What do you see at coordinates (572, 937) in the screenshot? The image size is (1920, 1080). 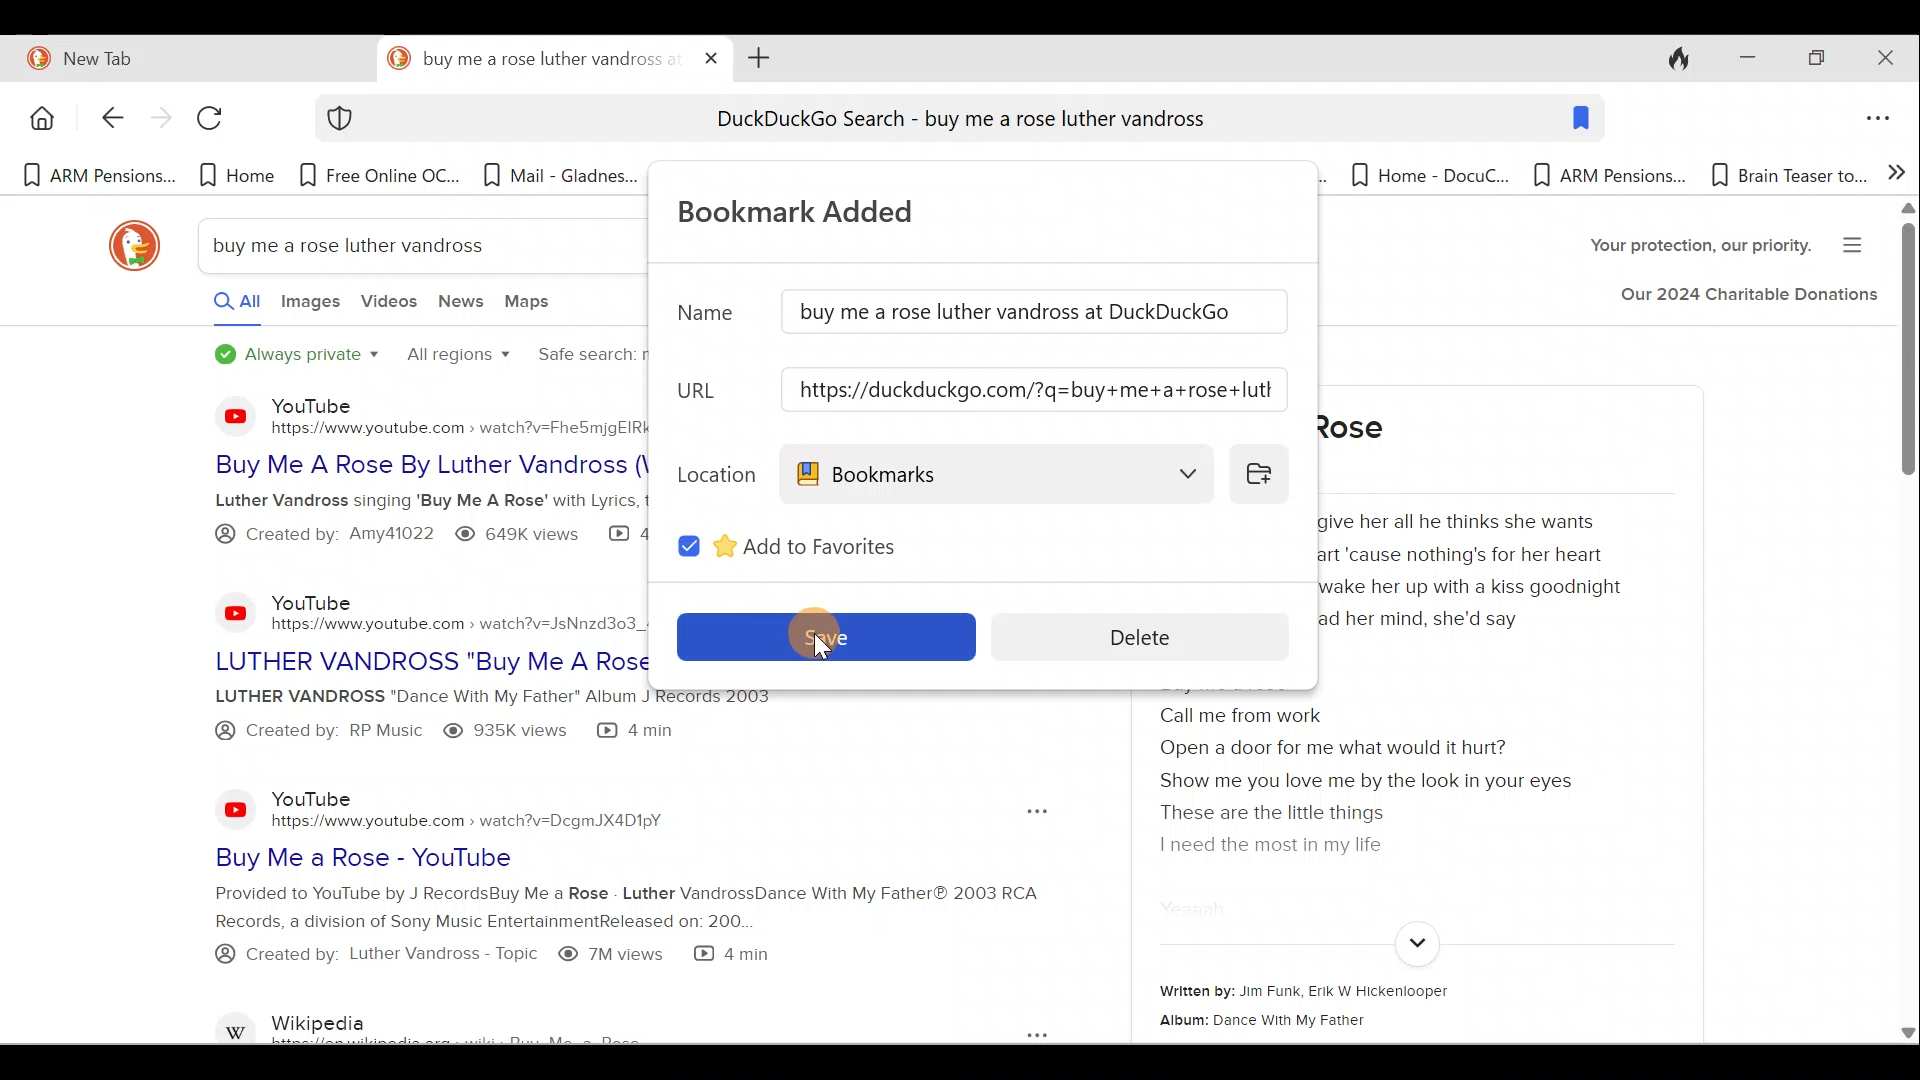 I see `Provided to YouTube by J RecordsBuy Me a Rose - Luther VandrossDance With My Father® 2003 RCA
Records, a division of Sony Music EntertainmentReleased on: 200.
@ Created by: Luther Vandross - Topic ® 7Mviews (& 4 min` at bounding box center [572, 937].